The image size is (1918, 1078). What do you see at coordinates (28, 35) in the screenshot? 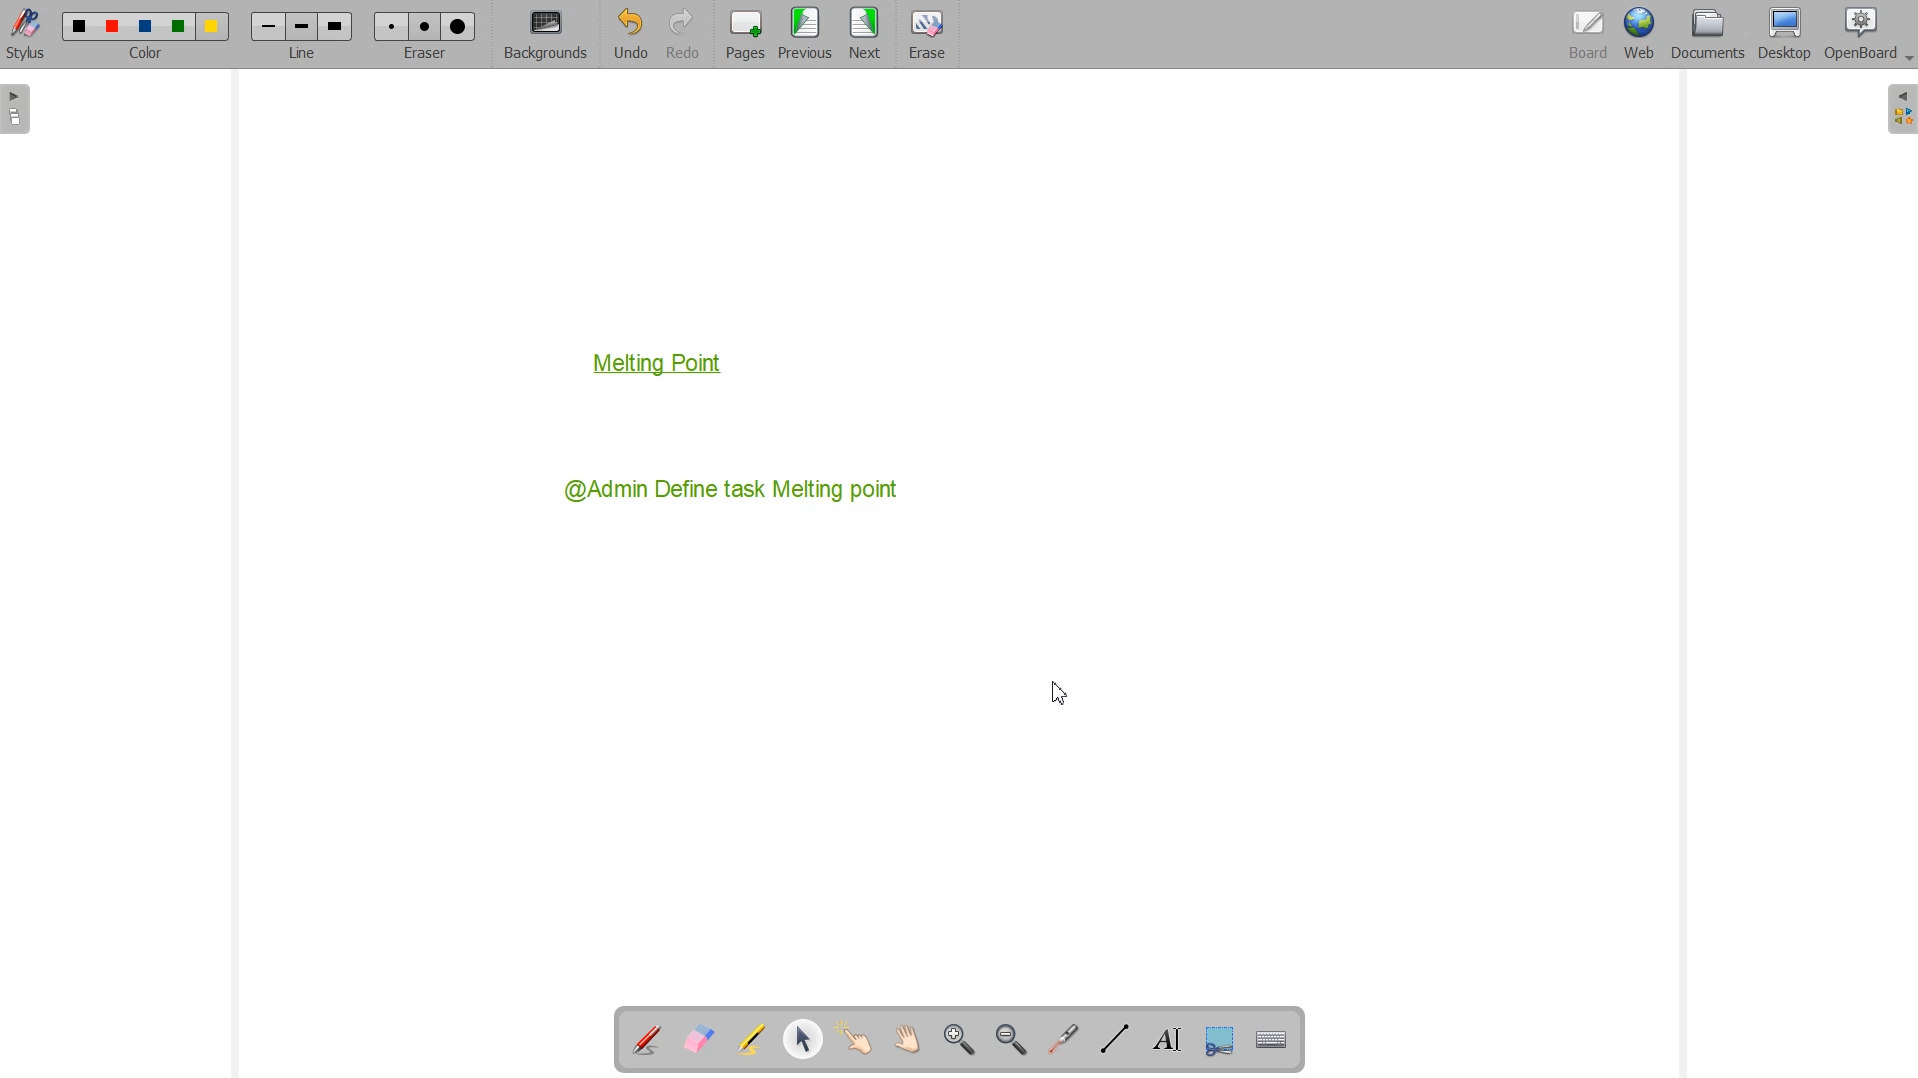
I see `Stylus` at bounding box center [28, 35].